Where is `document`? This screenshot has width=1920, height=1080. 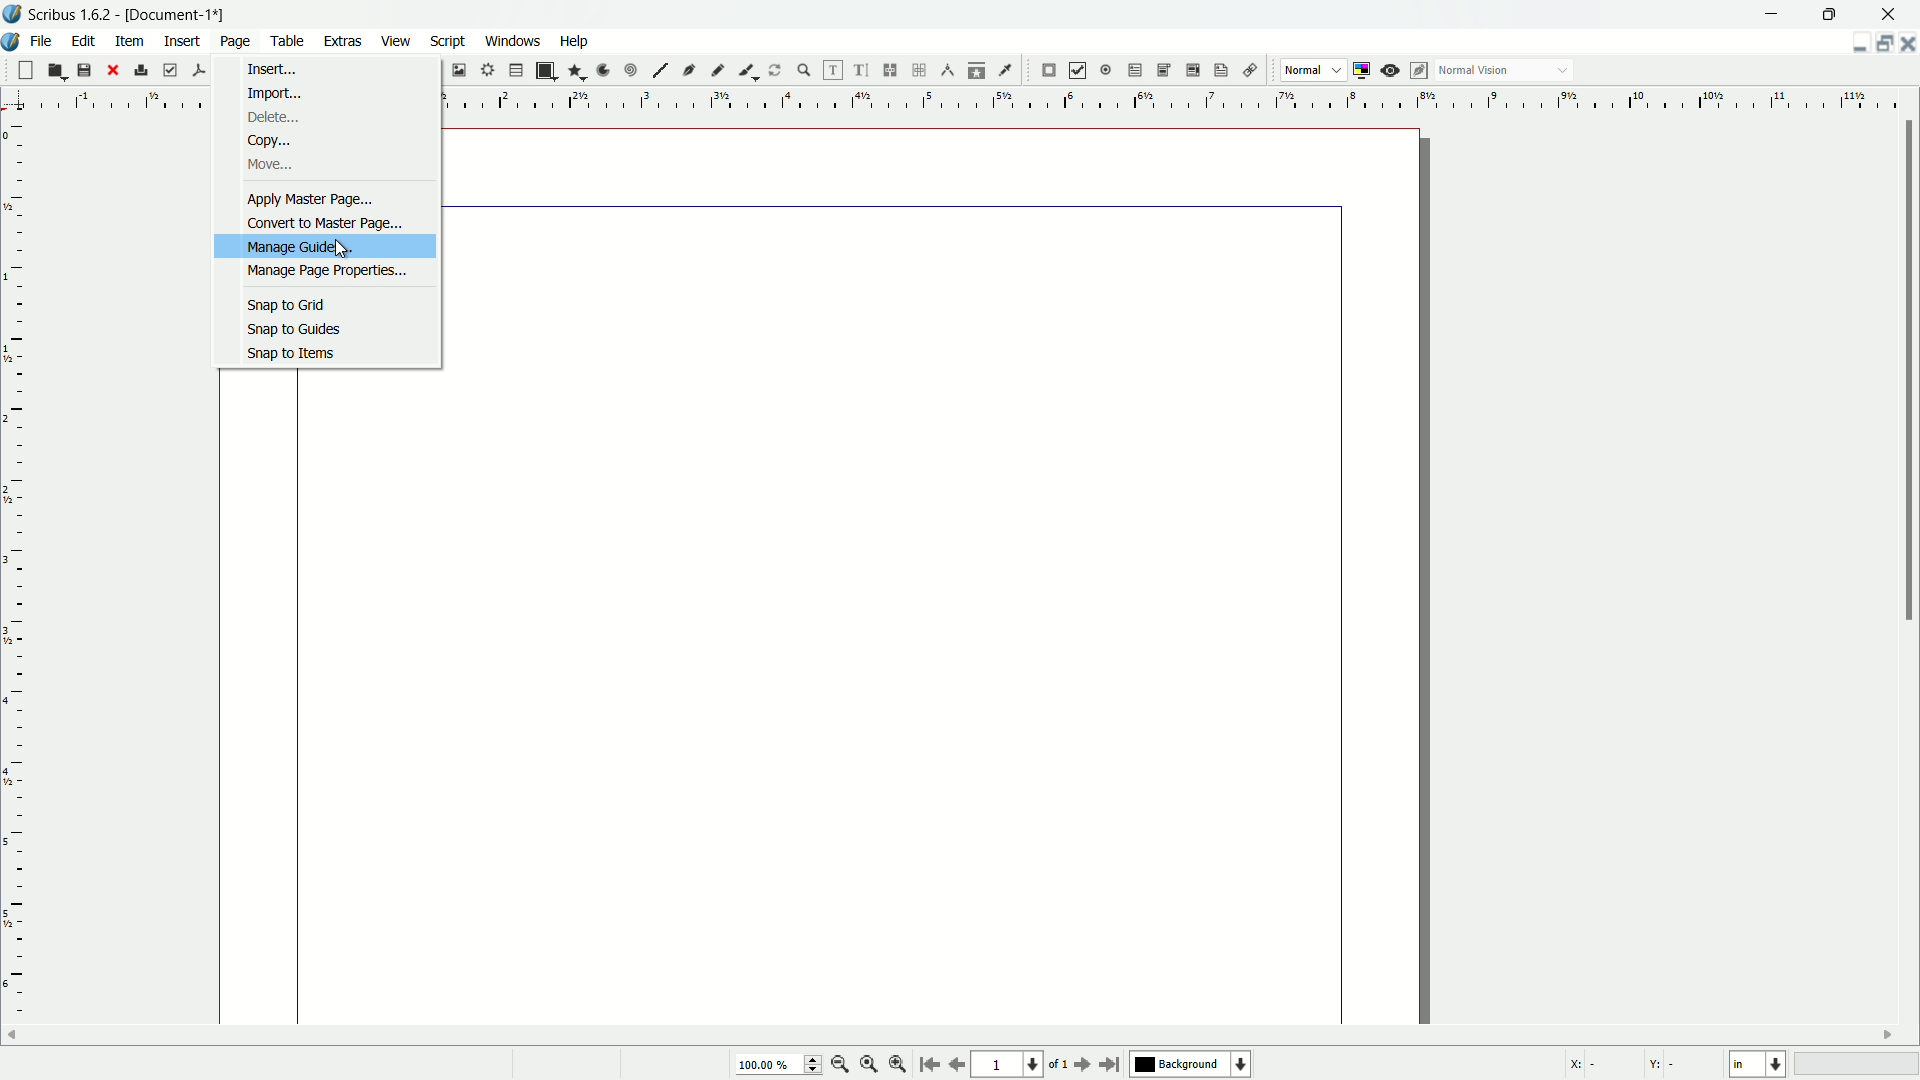 document is located at coordinates (824, 702).